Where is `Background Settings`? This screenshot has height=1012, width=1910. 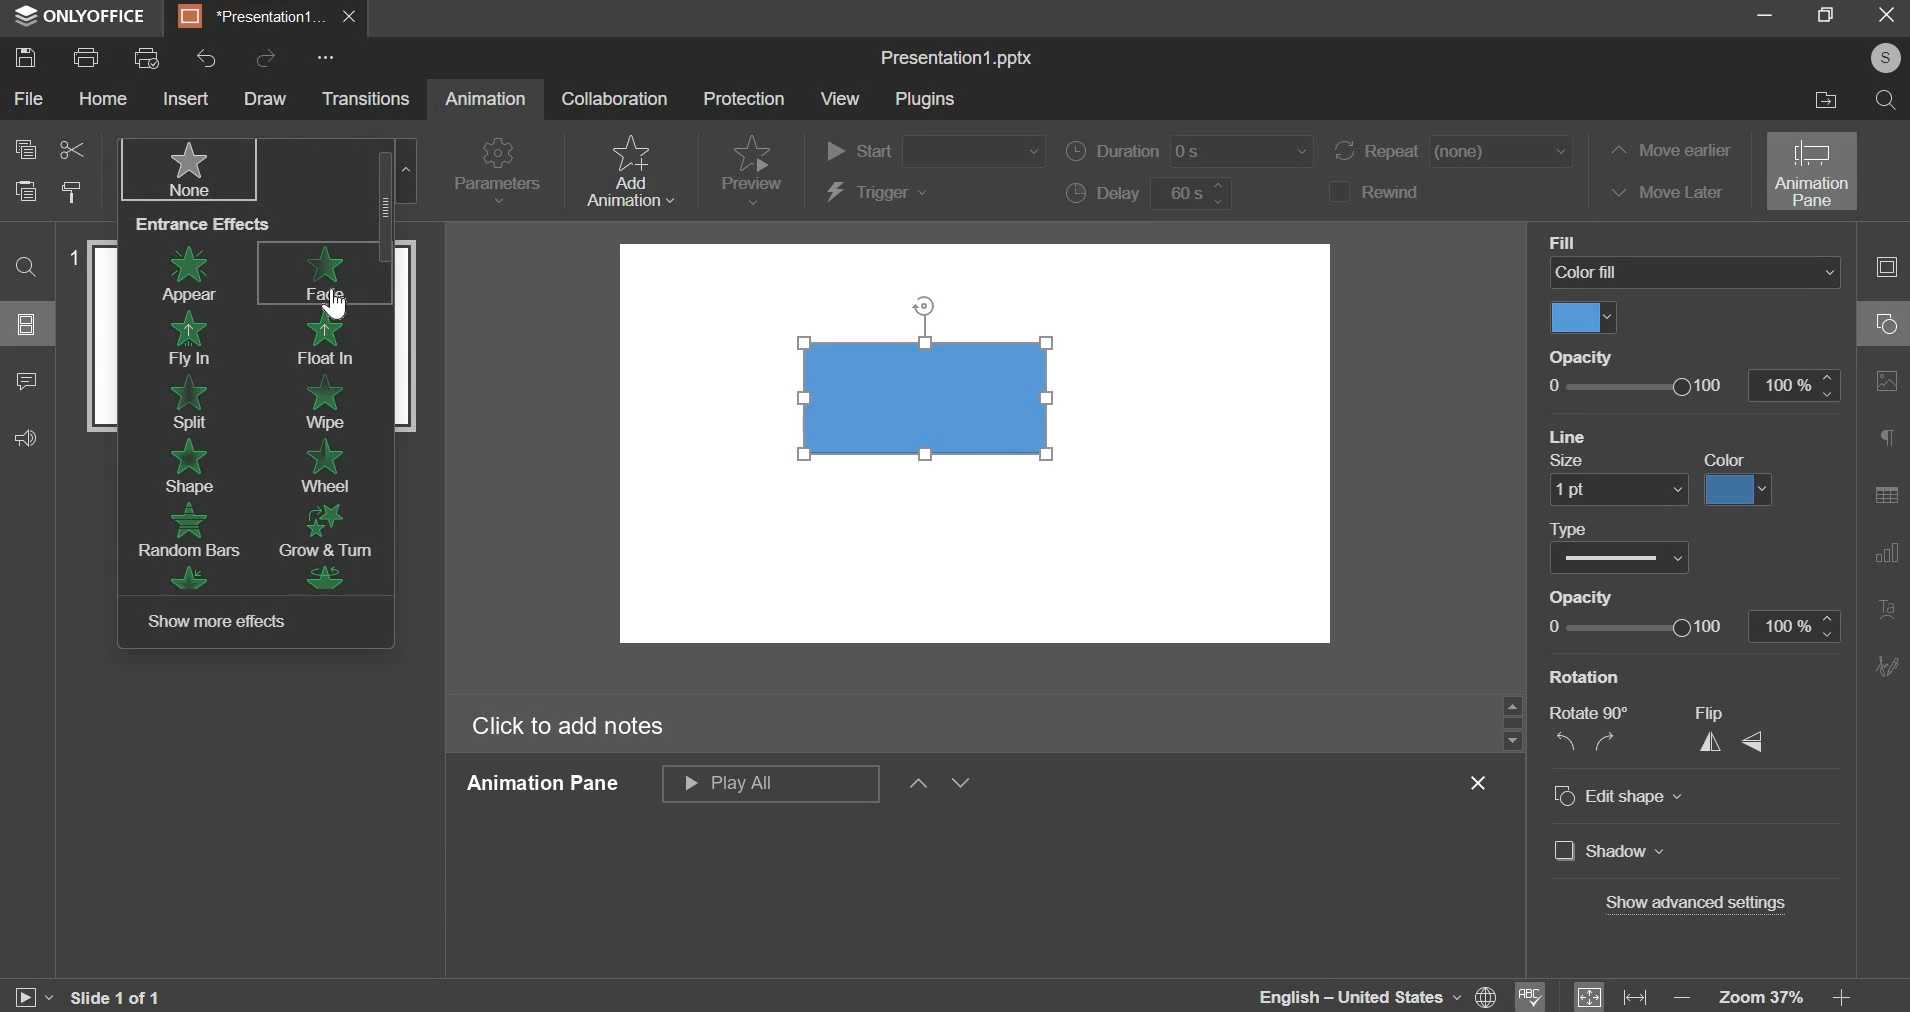
Background Settings is located at coordinates (1886, 380).